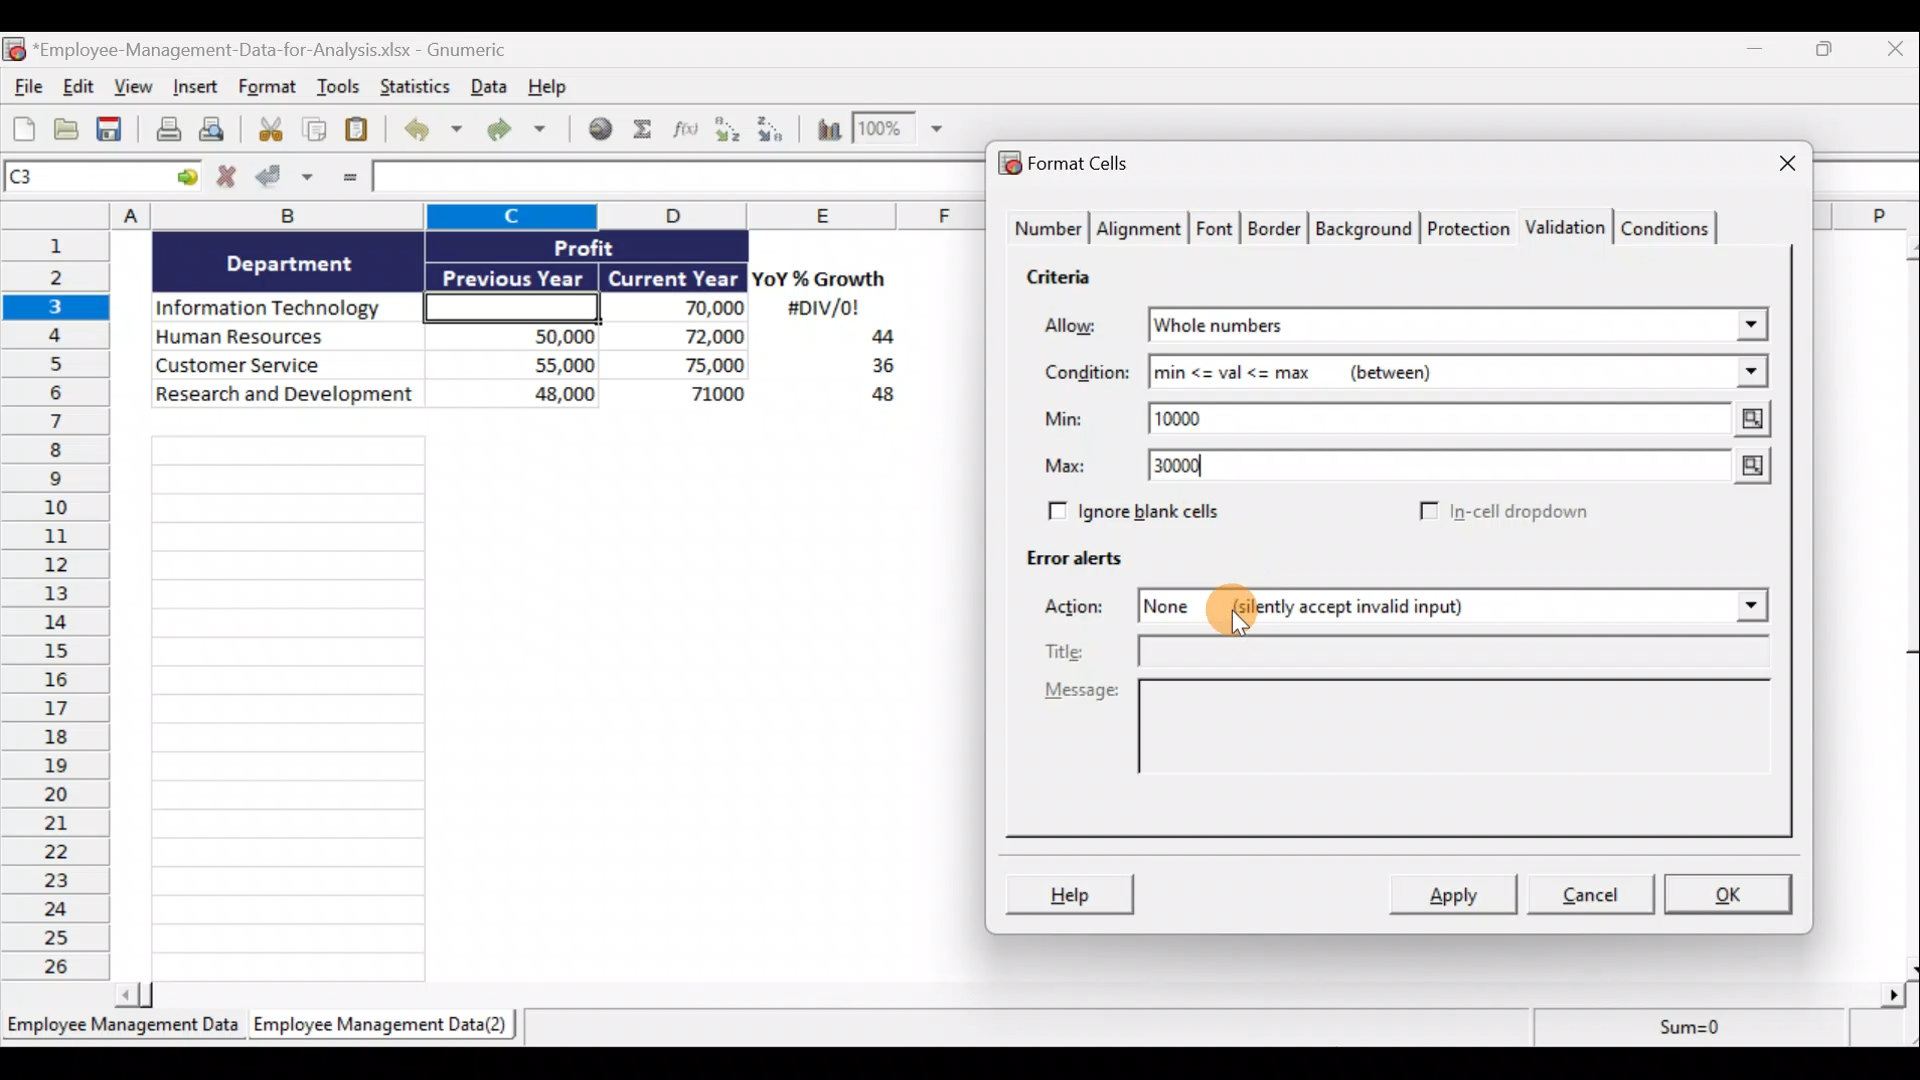 The width and height of the screenshot is (1920, 1080). I want to click on 36, so click(875, 369).